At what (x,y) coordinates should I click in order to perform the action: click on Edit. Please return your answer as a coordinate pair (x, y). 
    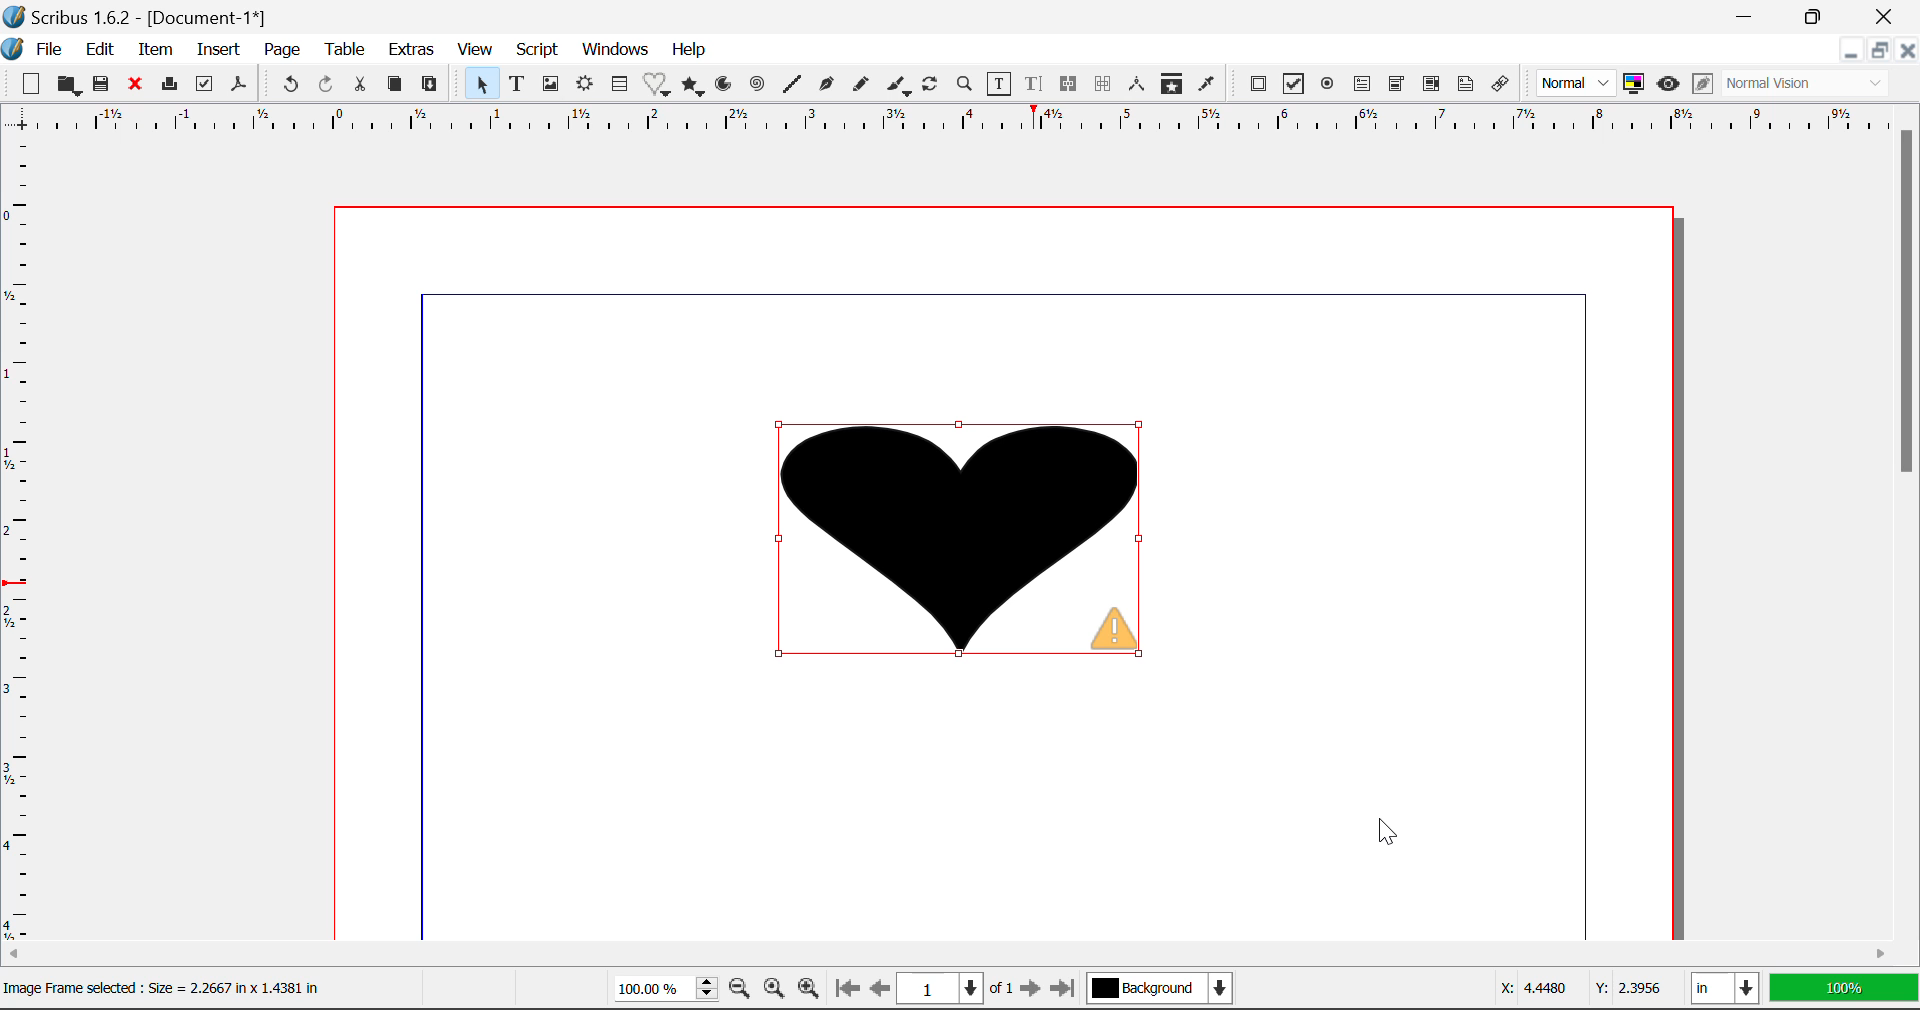
    Looking at the image, I should click on (100, 50).